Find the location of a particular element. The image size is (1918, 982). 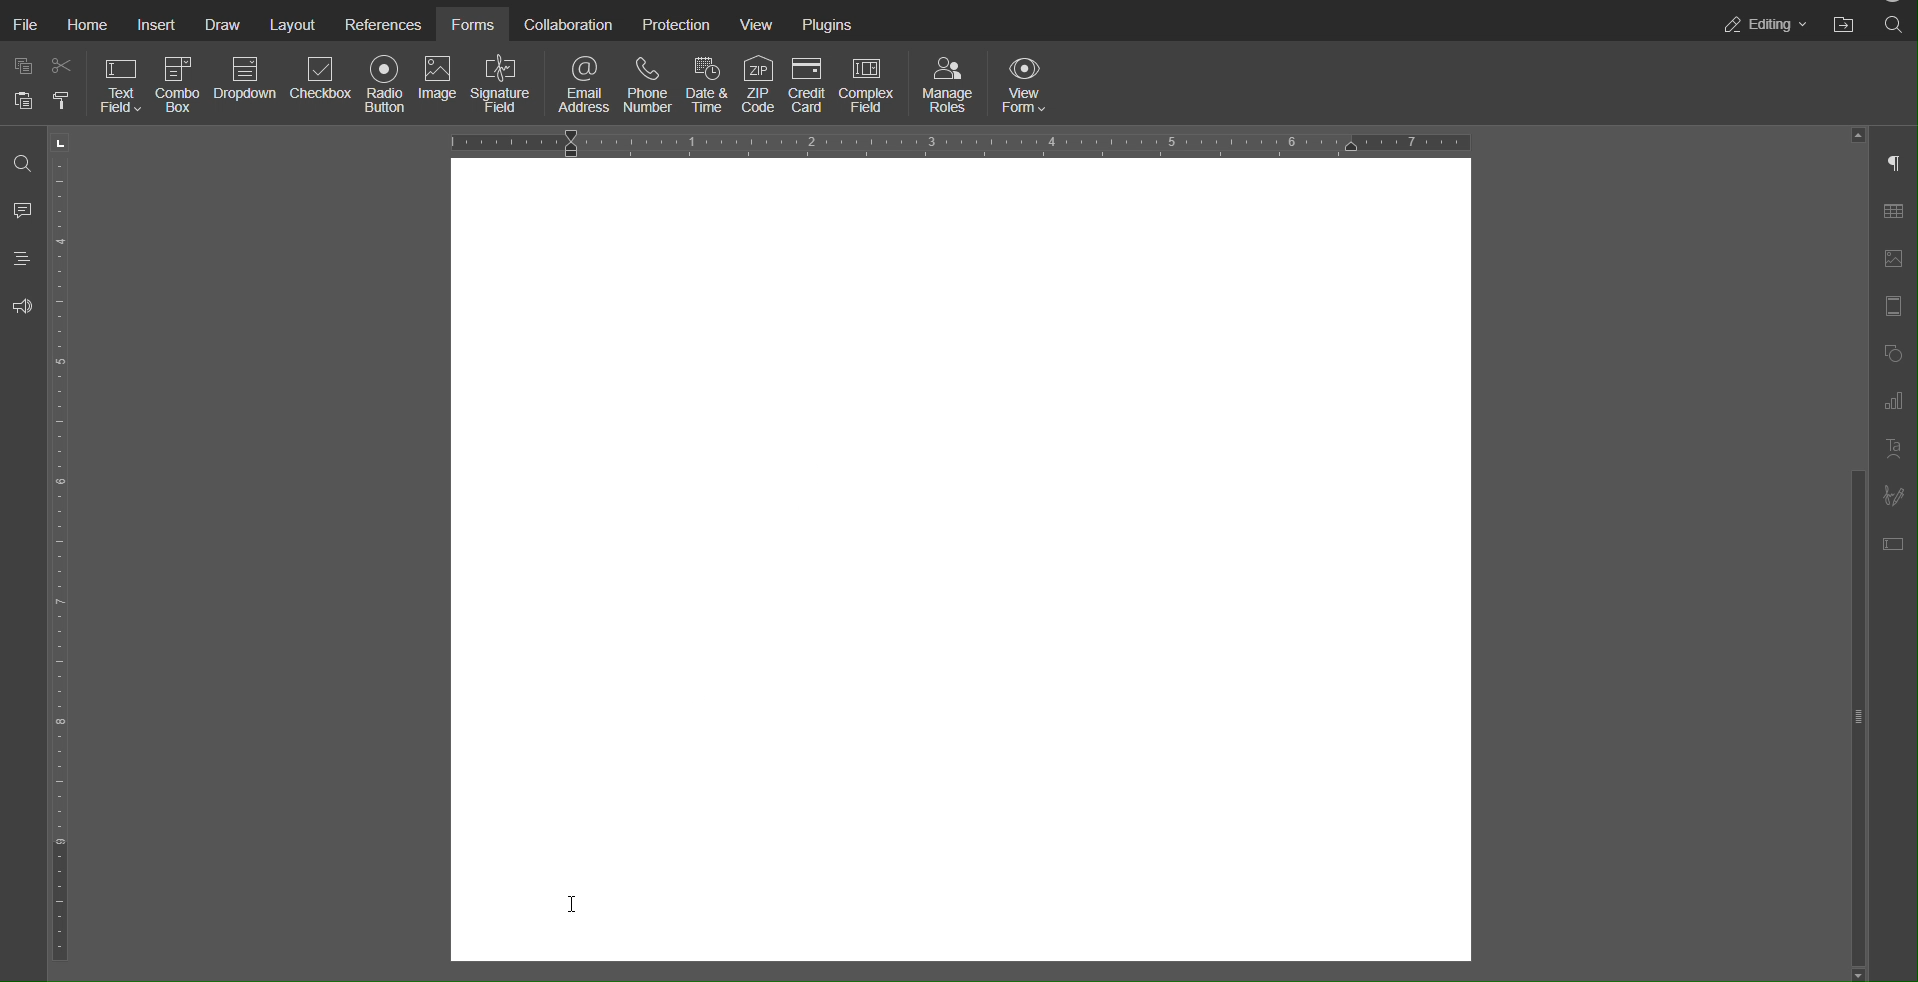

Radio Button is located at coordinates (388, 86).